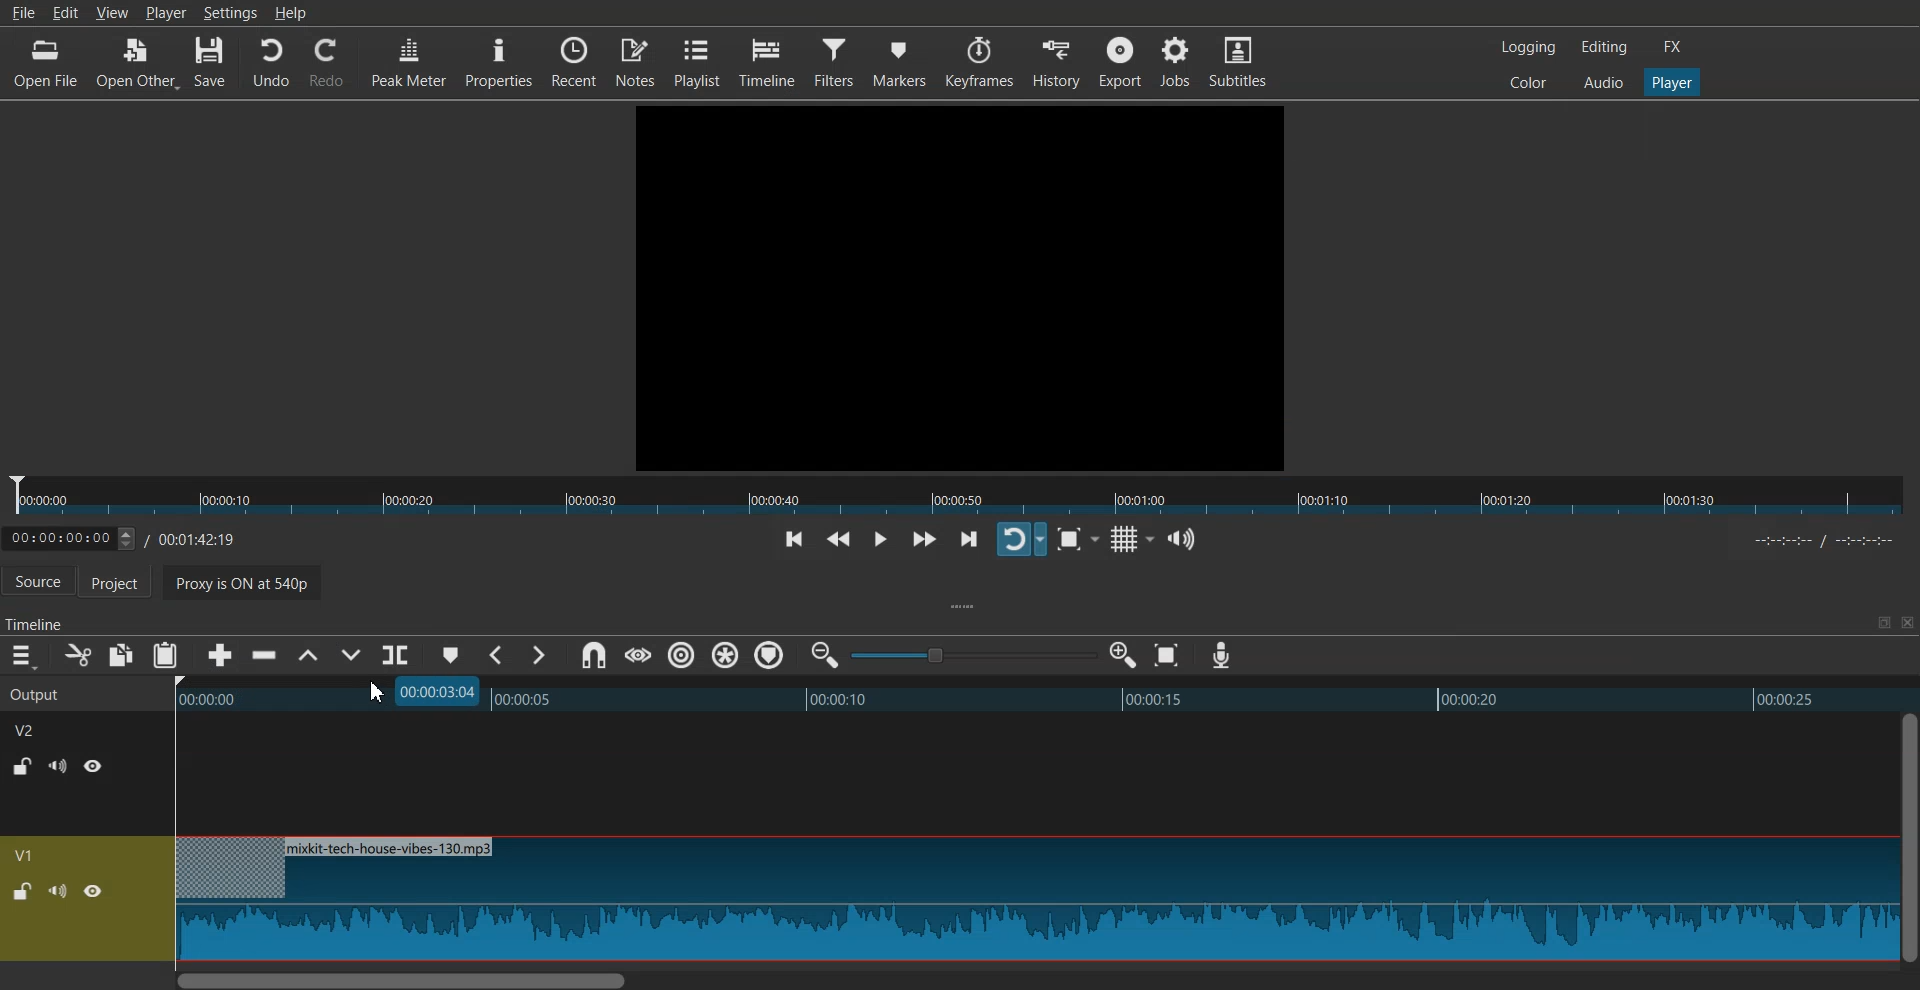 Image resolution: width=1920 pixels, height=990 pixels. What do you see at coordinates (1034, 900) in the screenshot?
I see `Audio waveform` at bounding box center [1034, 900].